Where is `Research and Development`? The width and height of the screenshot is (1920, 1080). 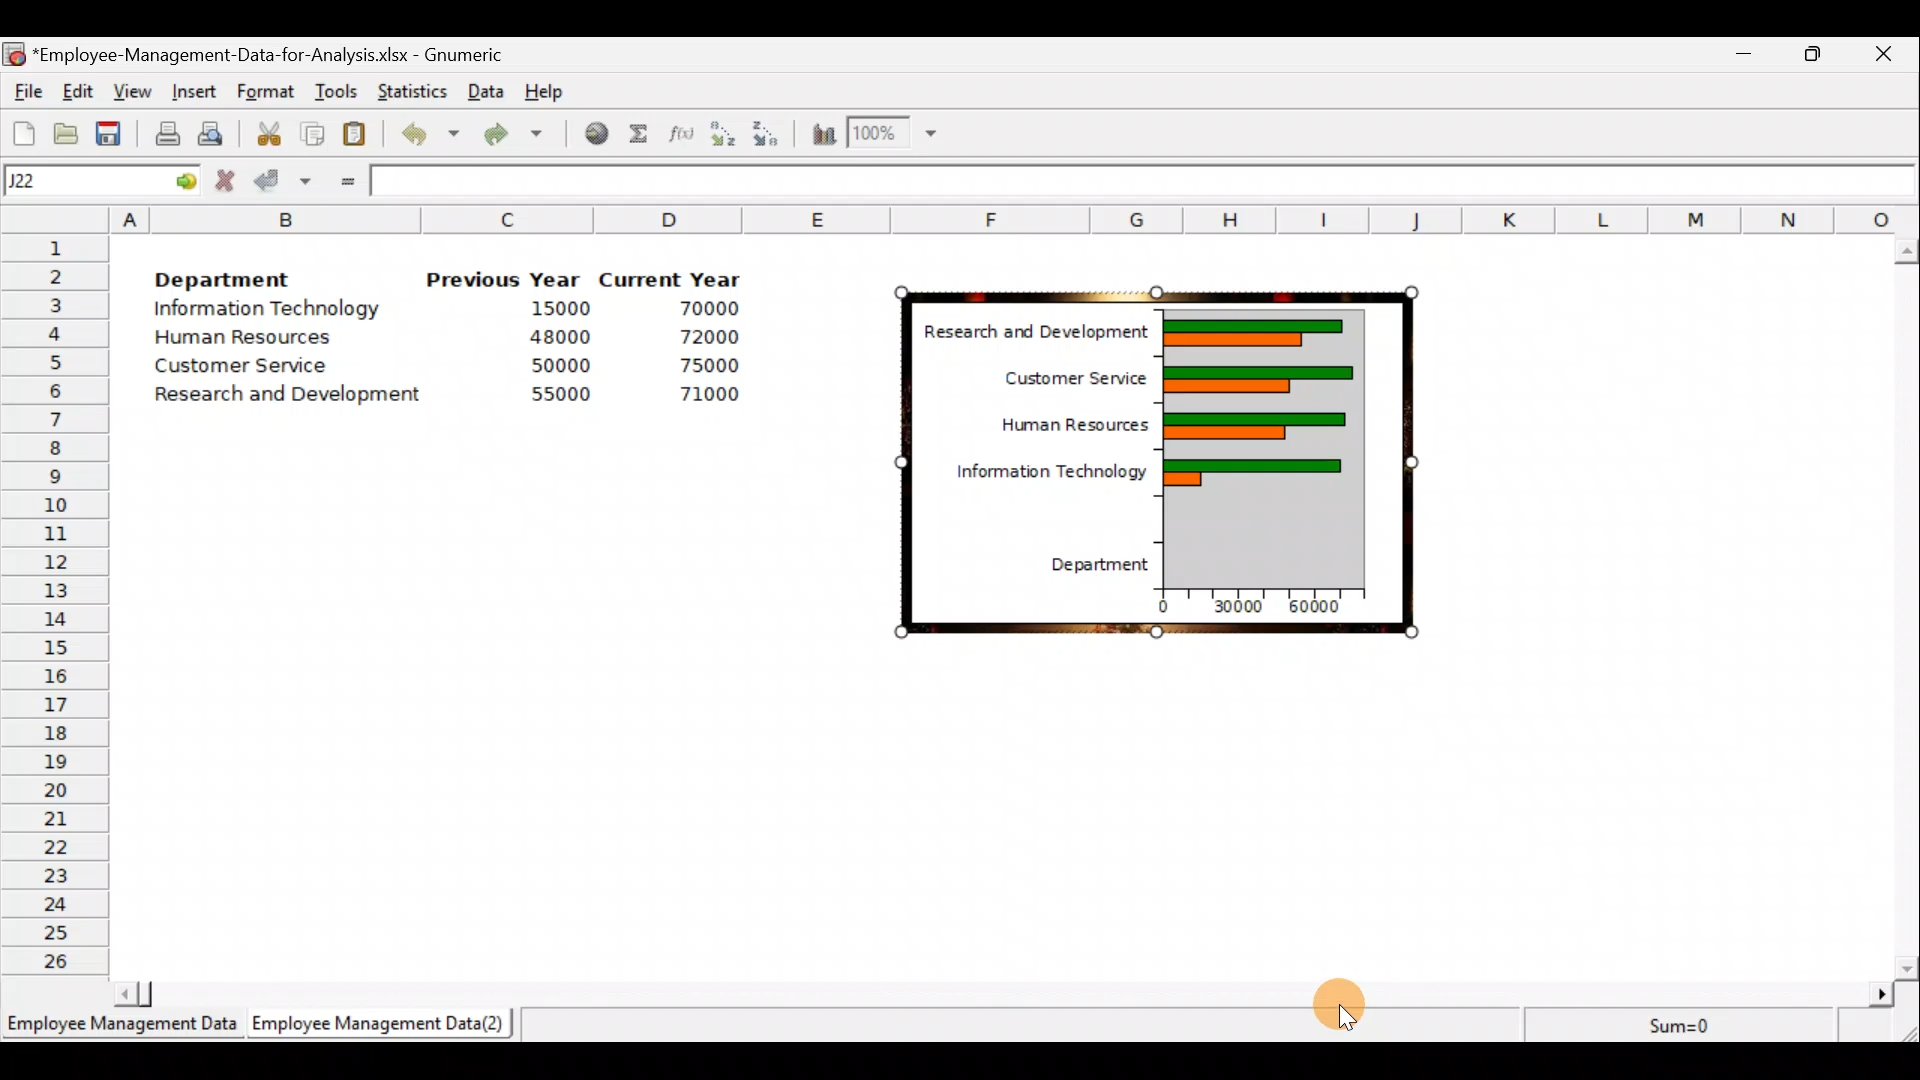
Research and Development is located at coordinates (1022, 328).